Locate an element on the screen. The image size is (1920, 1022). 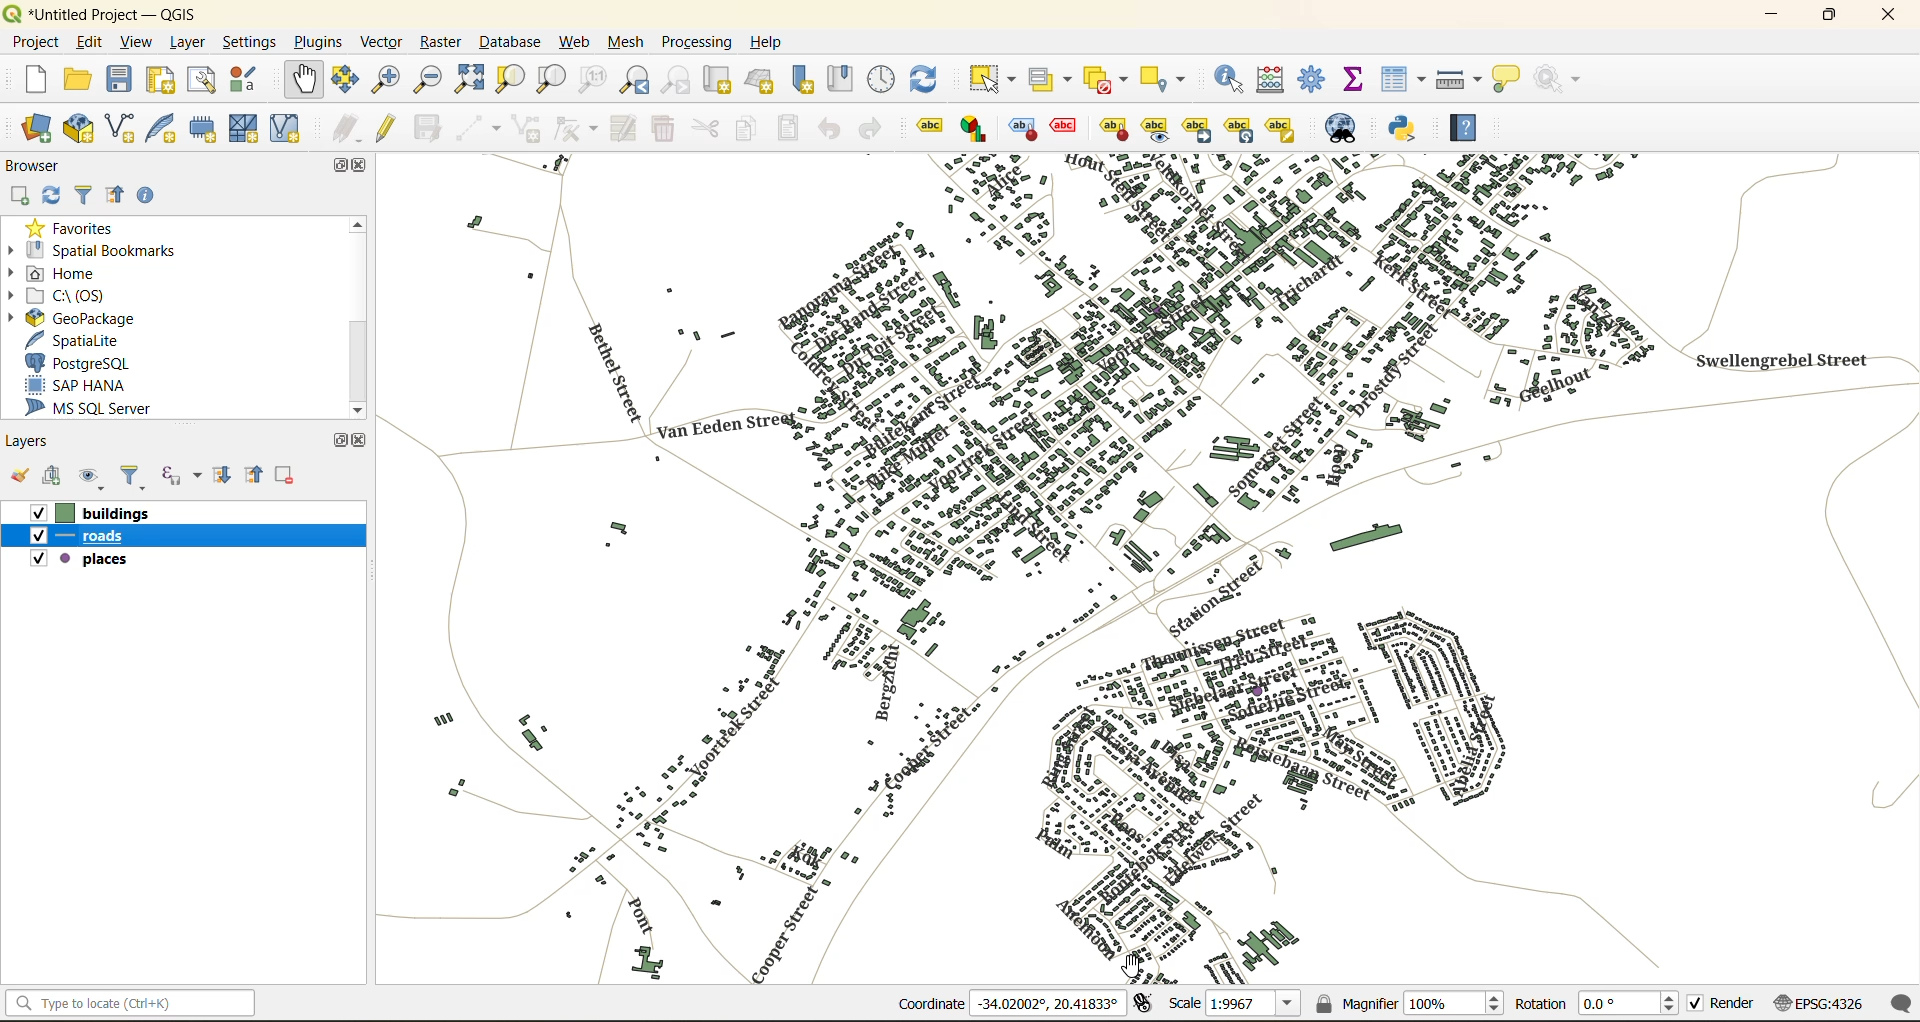
select location is located at coordinates (1168, 80).